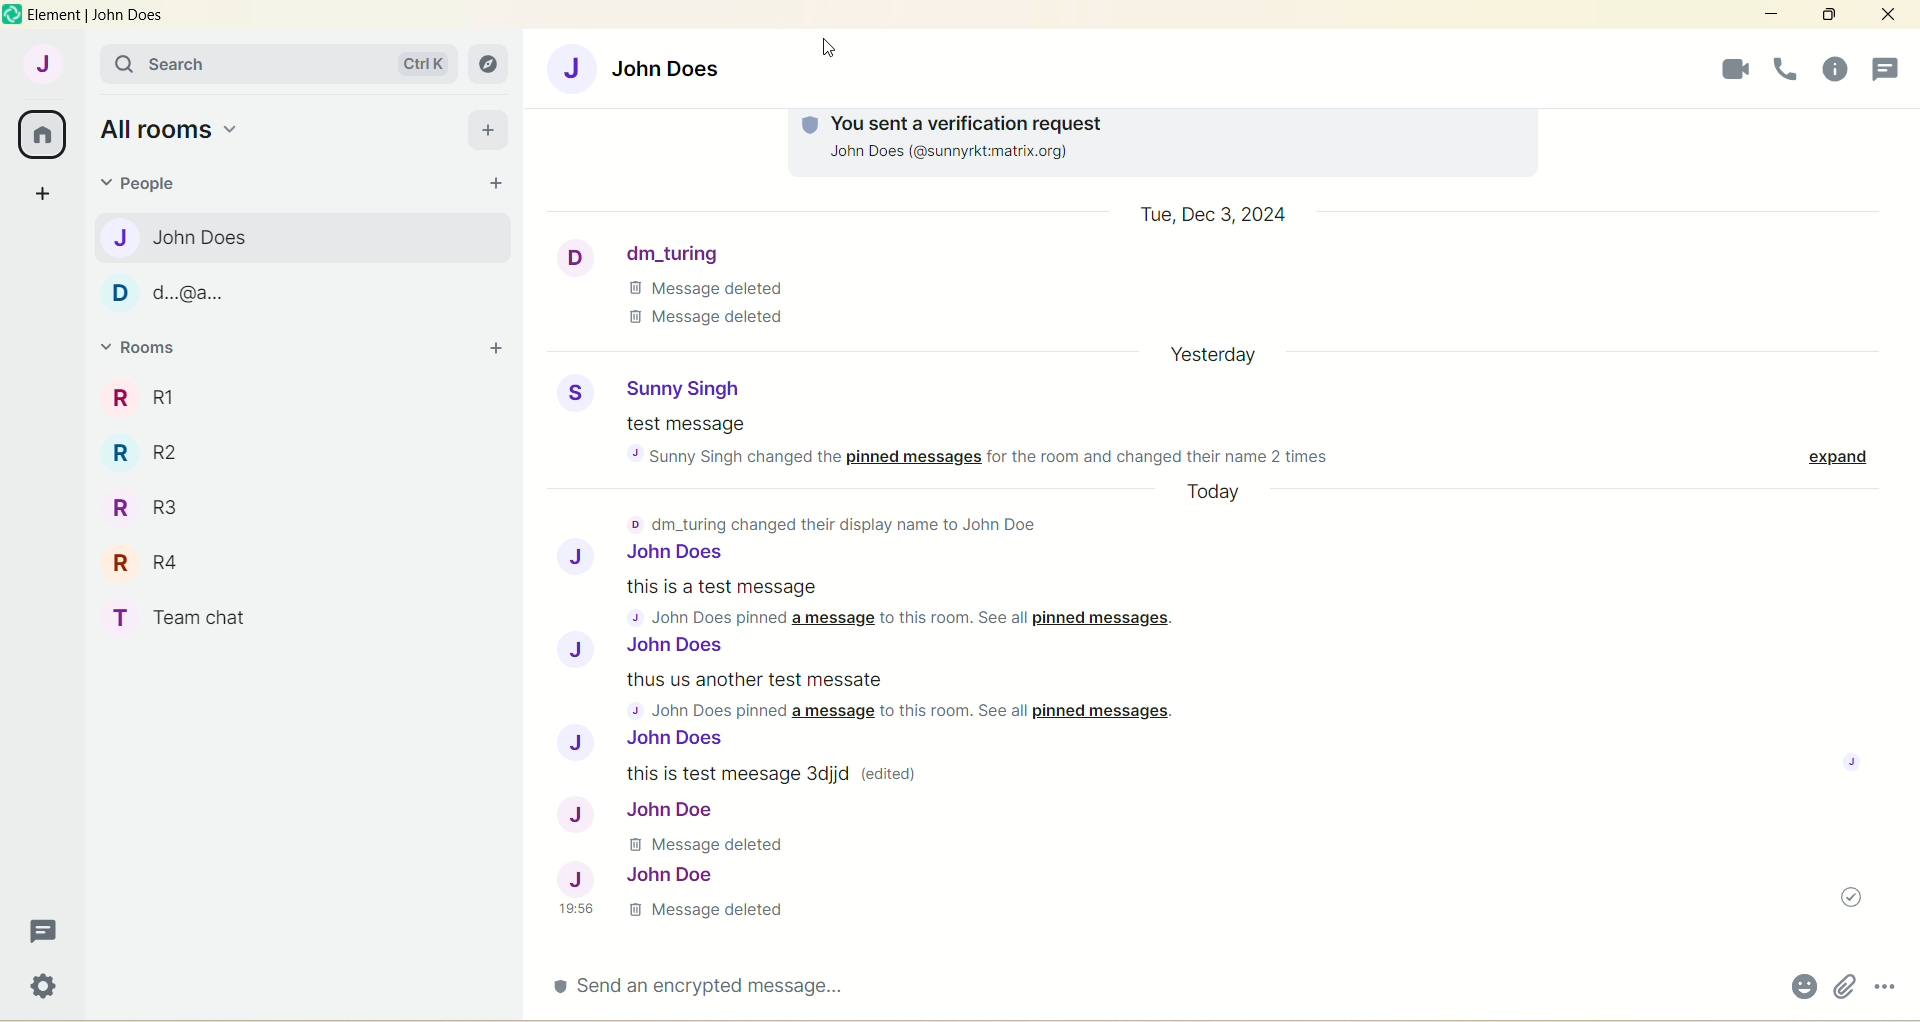 This screenshot has height=1022, width=1920. Describe the element at coordinates (98, 18) in the screenshot. I see `element` at that location.